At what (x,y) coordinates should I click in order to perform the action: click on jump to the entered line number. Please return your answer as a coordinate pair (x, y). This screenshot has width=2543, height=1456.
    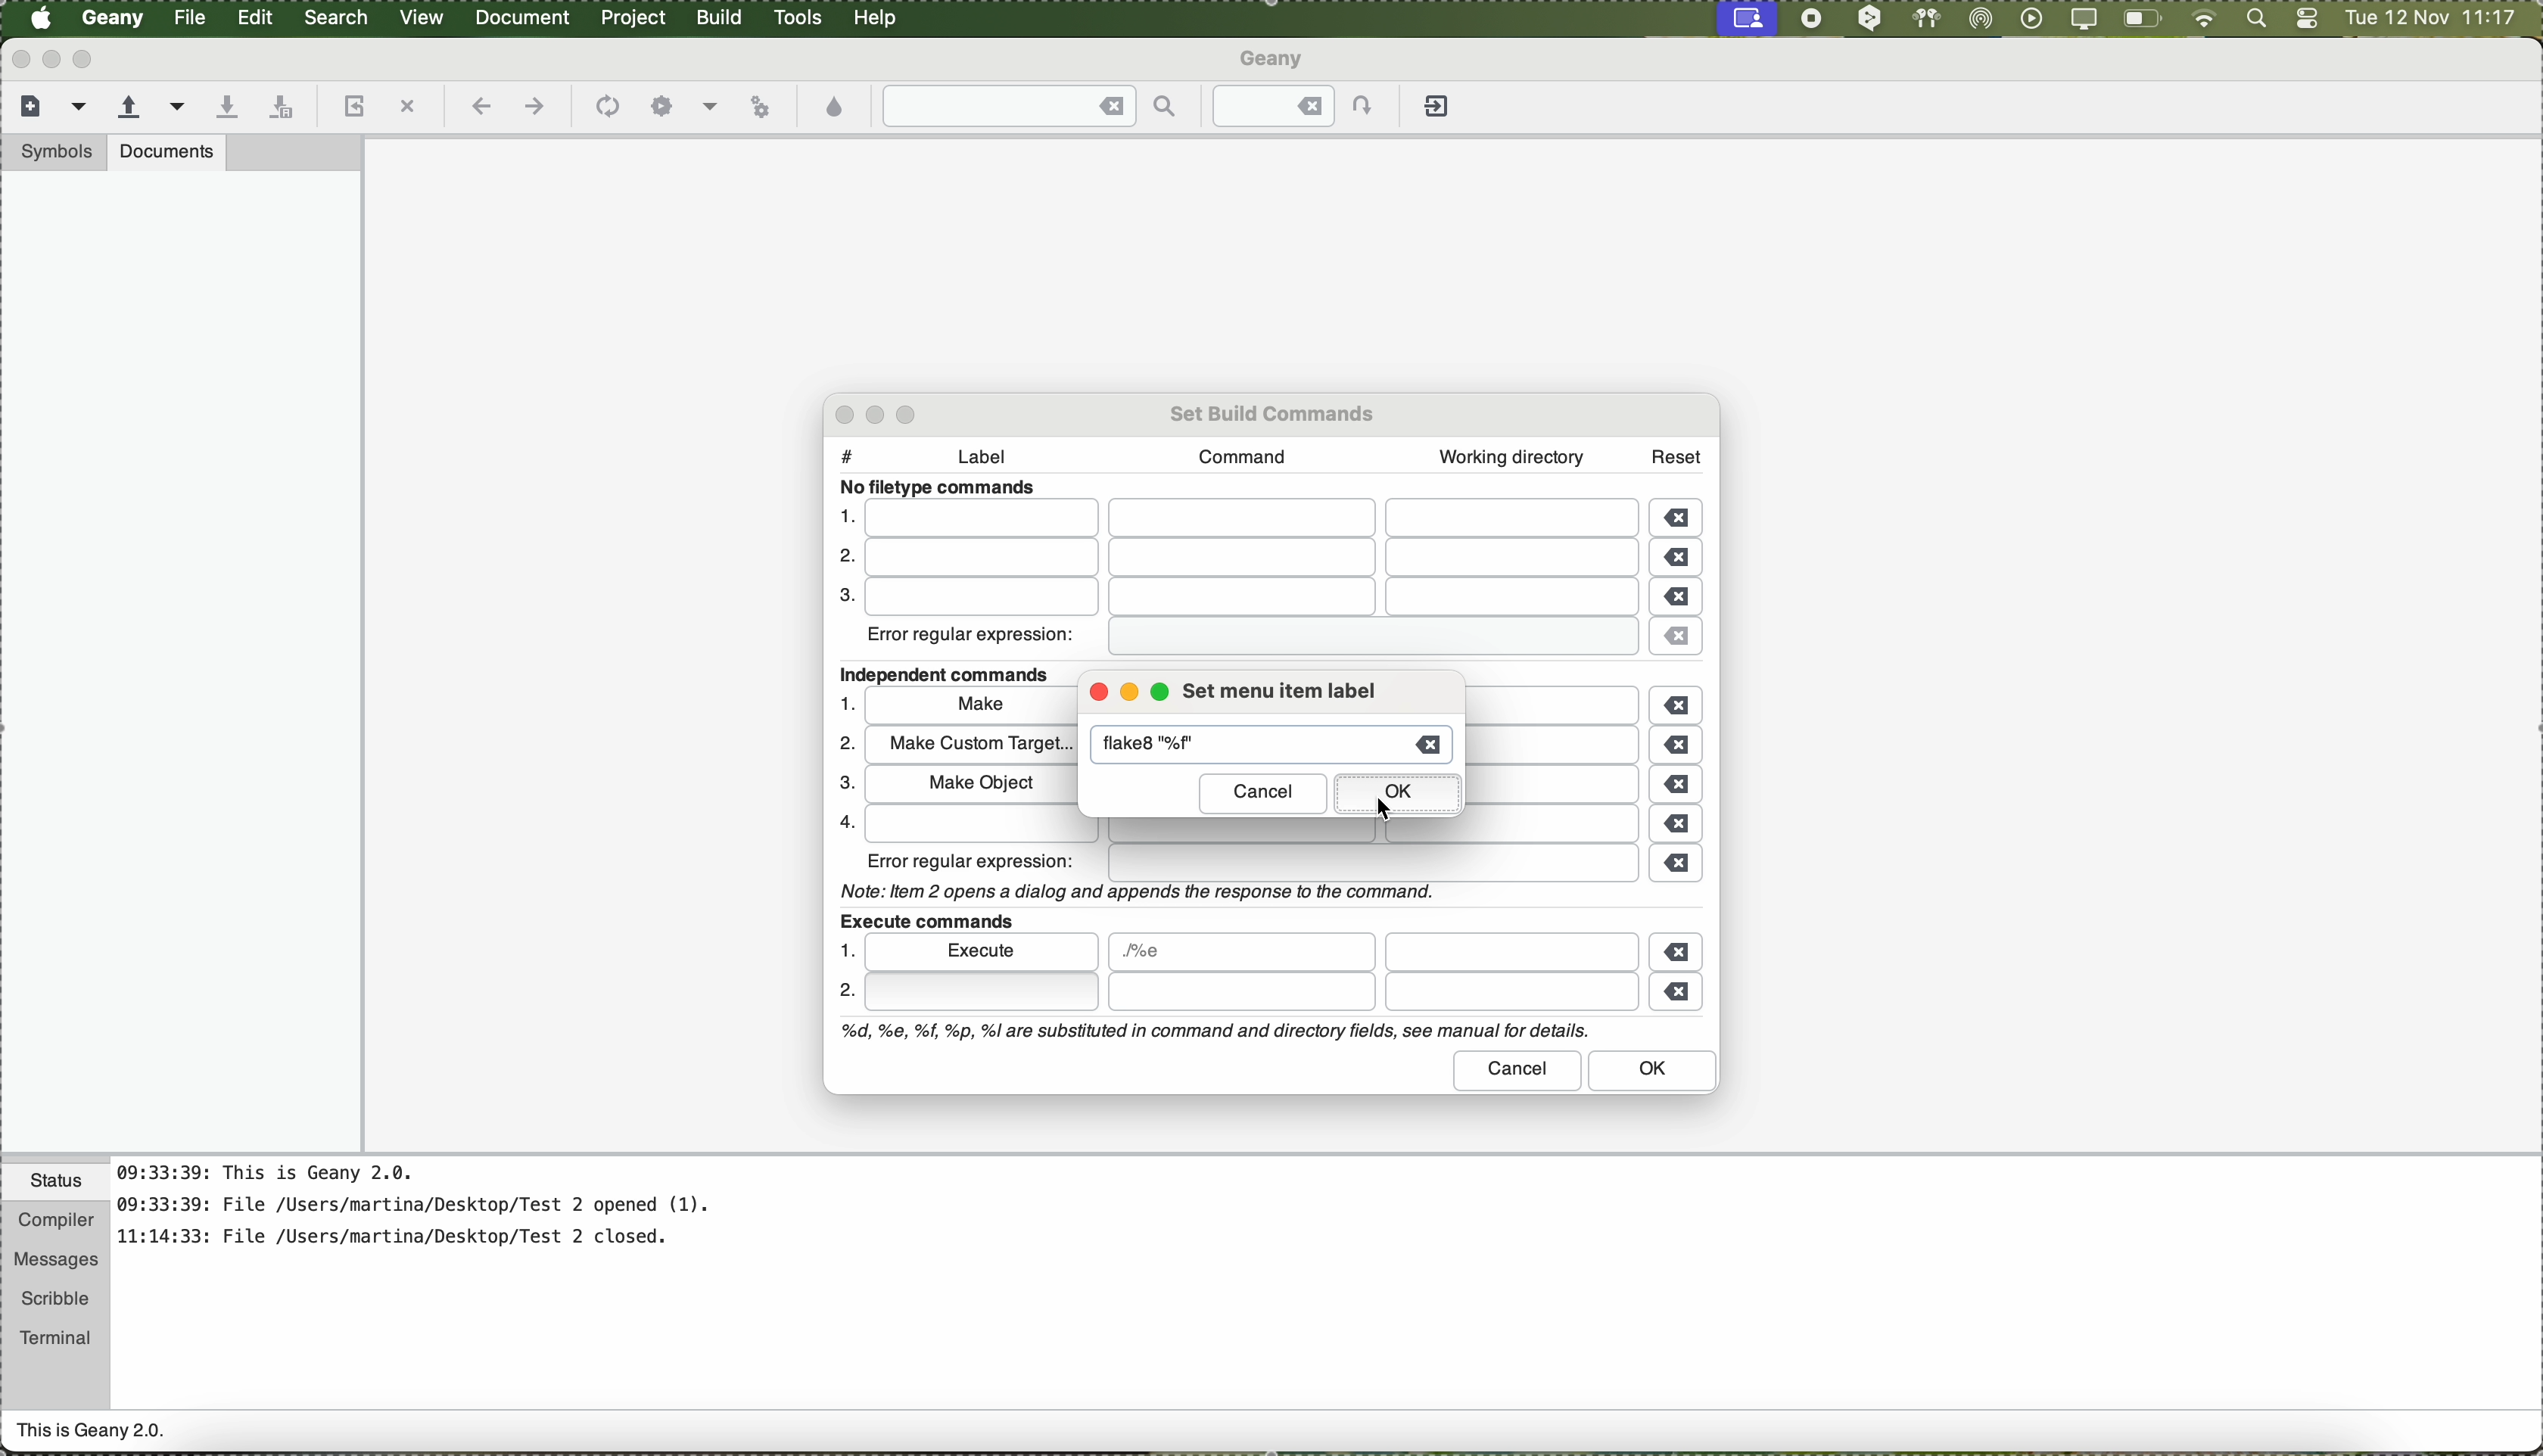
    Looking at the image, I should click on (1305, 106).